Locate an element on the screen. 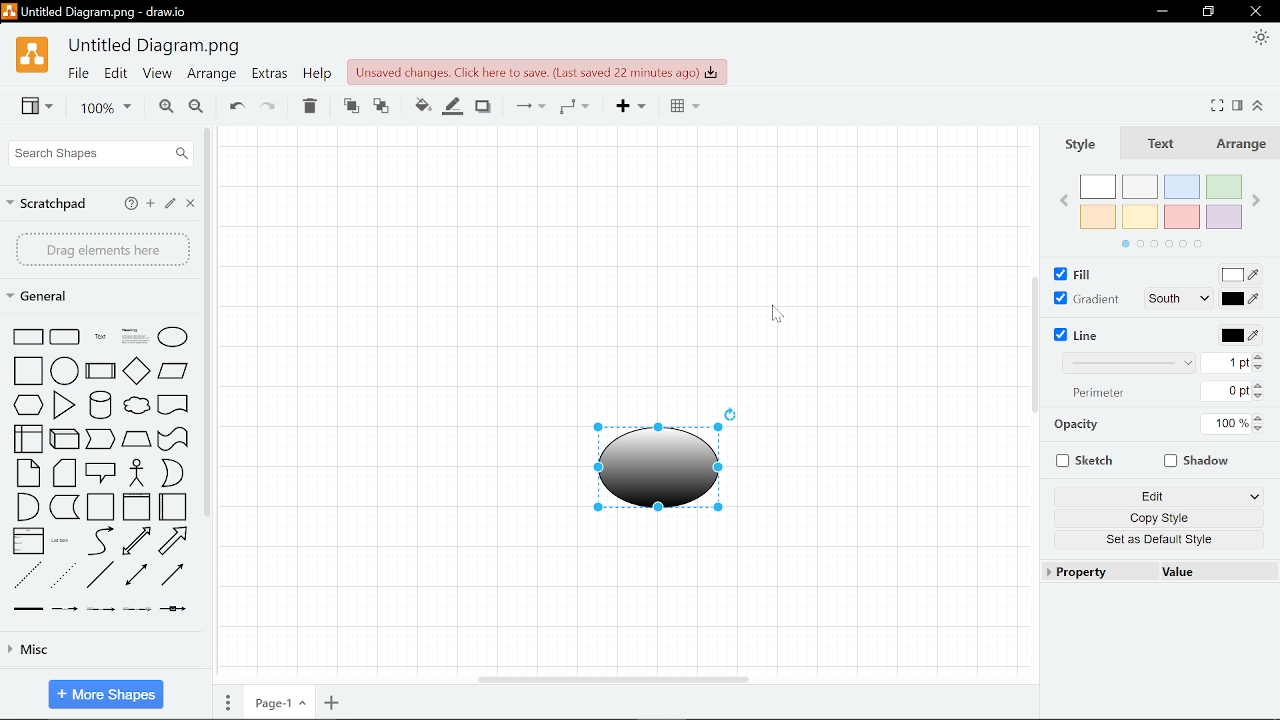 The width and height of the screenshot is (1280, 720). Decrease width is located at coordinates (1260, 369).